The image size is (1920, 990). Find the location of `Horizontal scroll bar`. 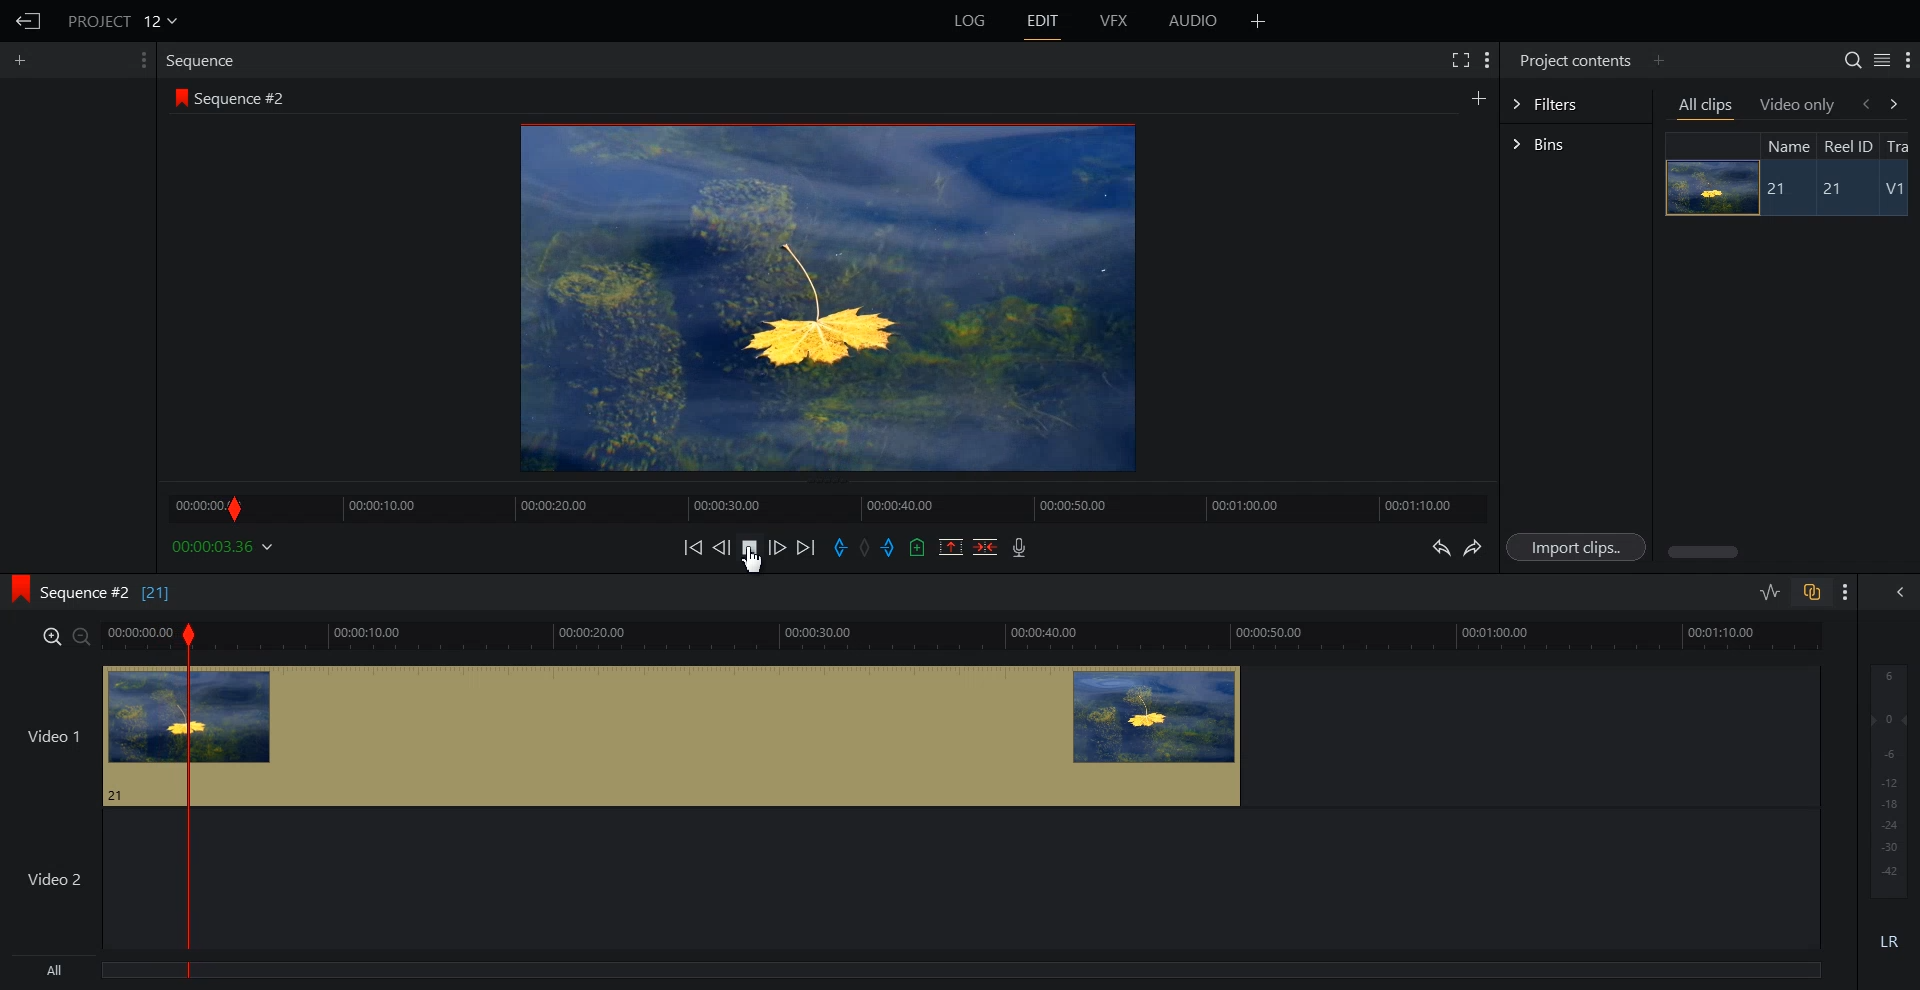

Horizontal scroll bar is located at coordinates (1706, 552).